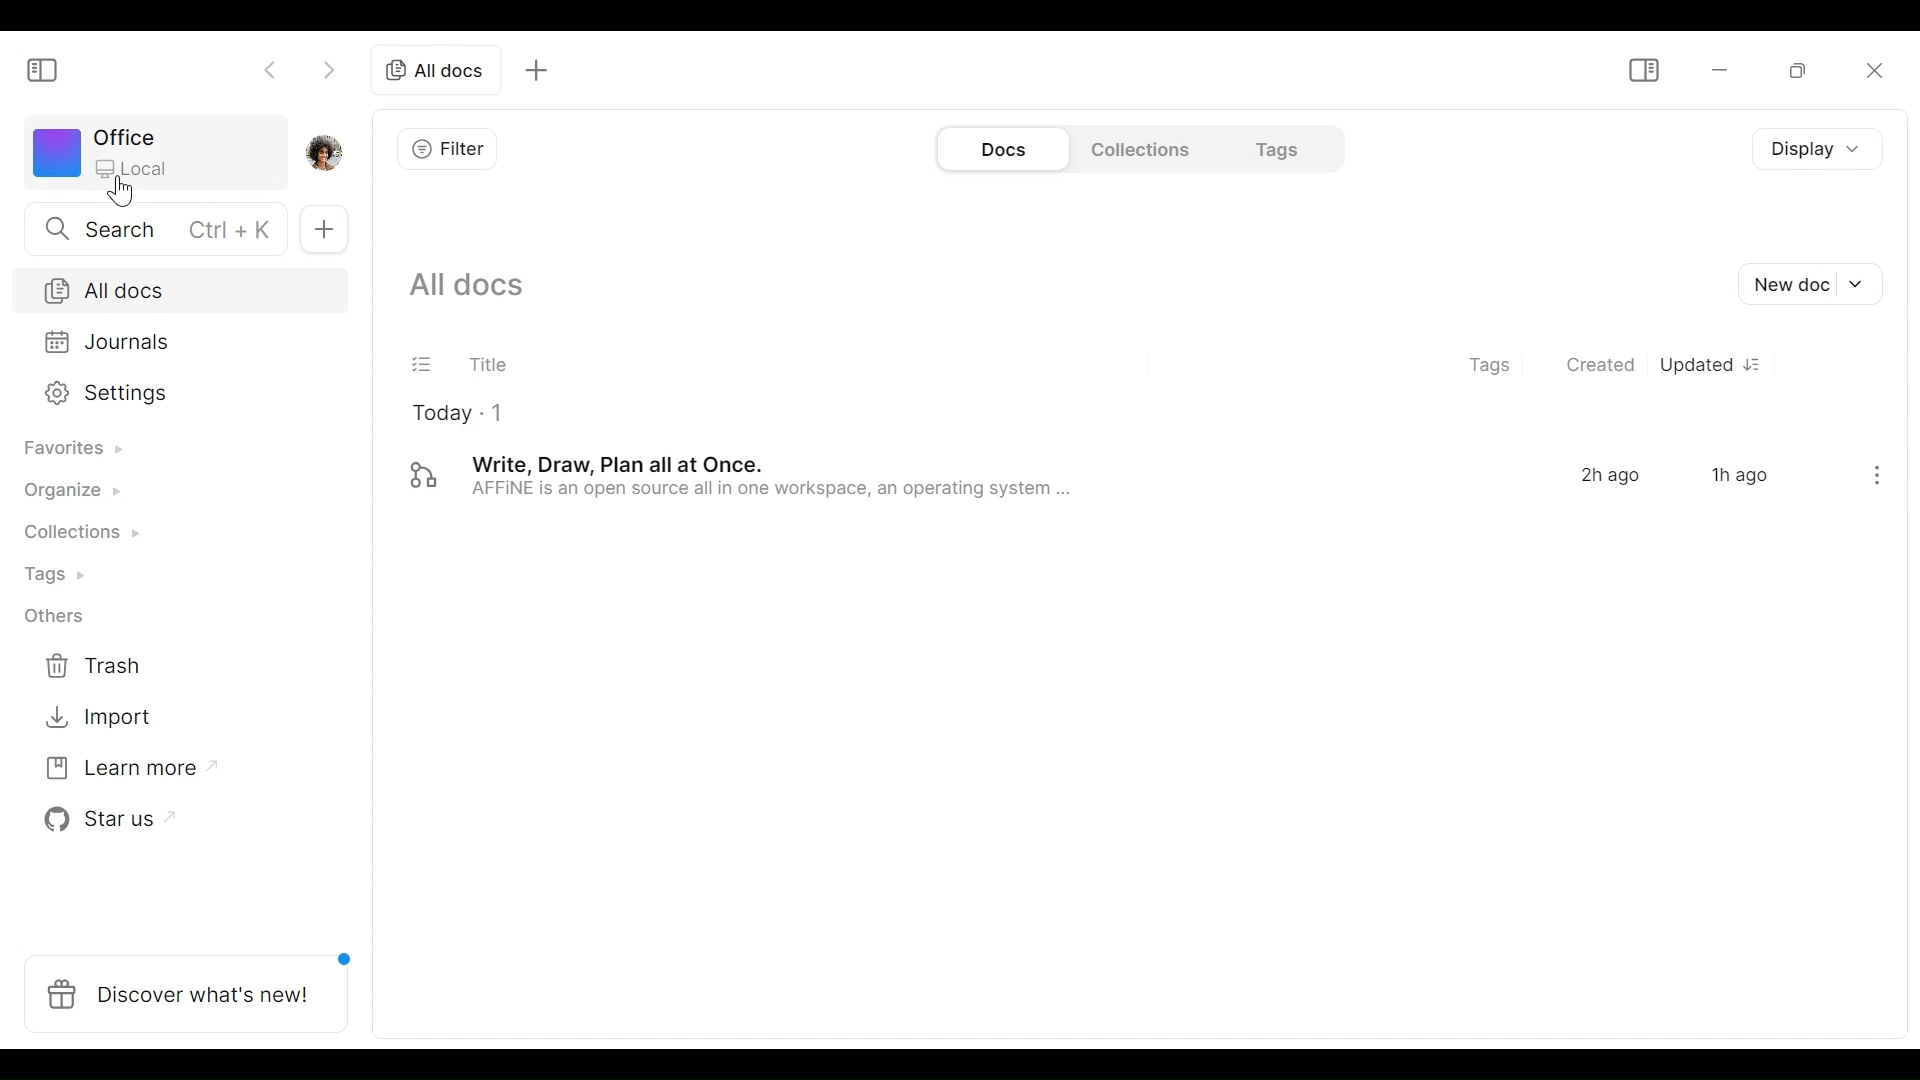  Describe the element at coordinates (1816, 152) in the screenshot. I see `Display` at that location.